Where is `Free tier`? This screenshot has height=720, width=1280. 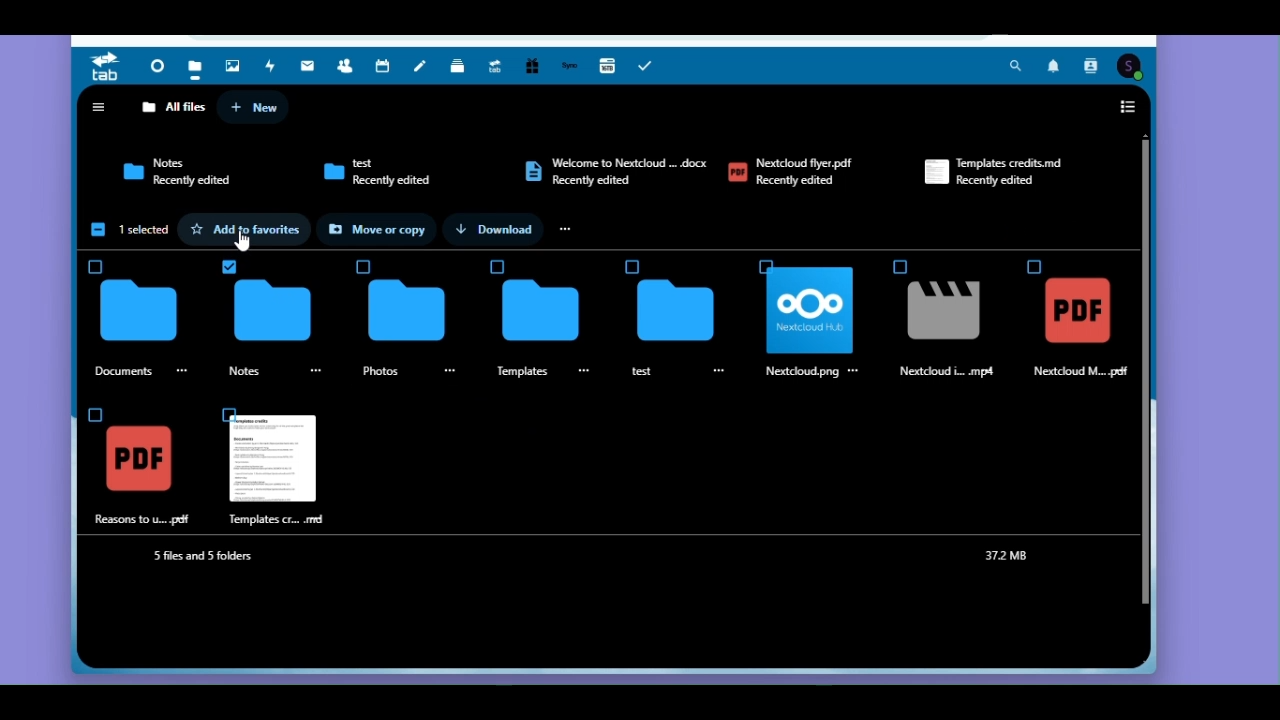 Free tier is located at coordinates (531, 66).